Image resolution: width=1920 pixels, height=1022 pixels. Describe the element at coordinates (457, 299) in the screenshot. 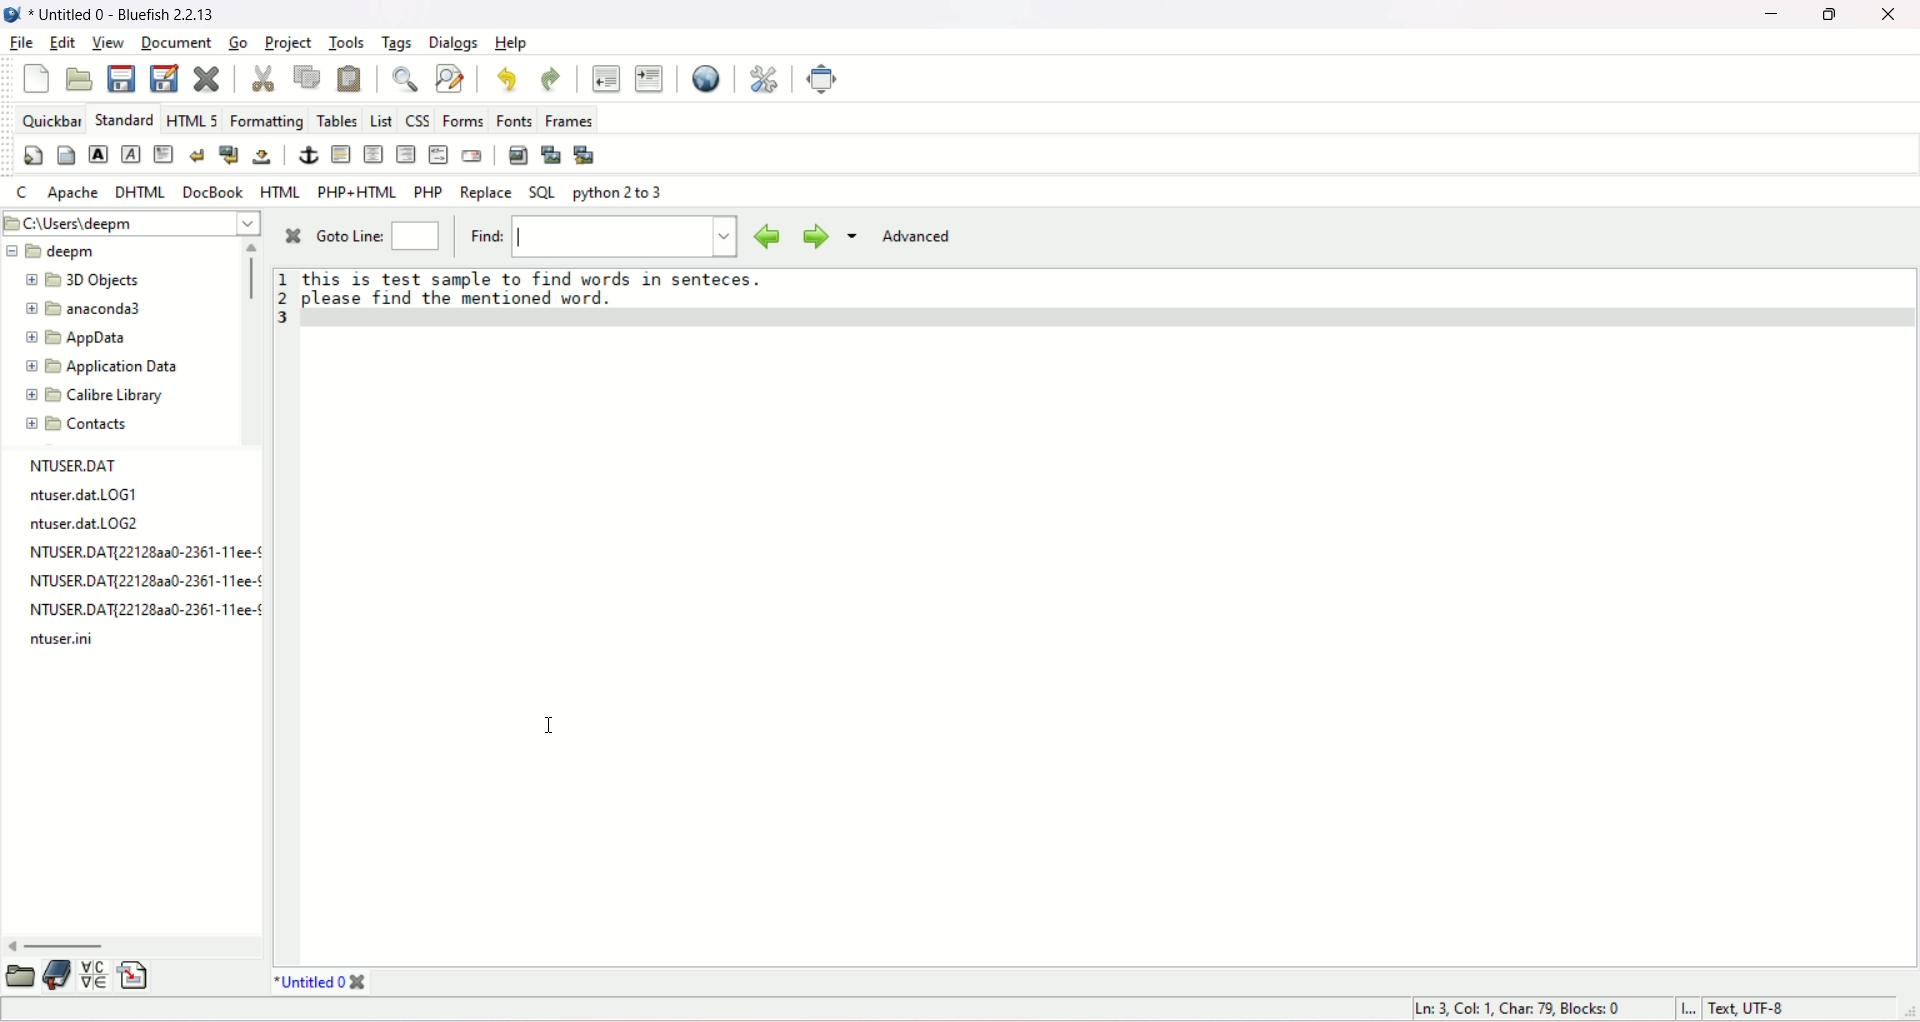

I see `please find the mentioned word` at that location.